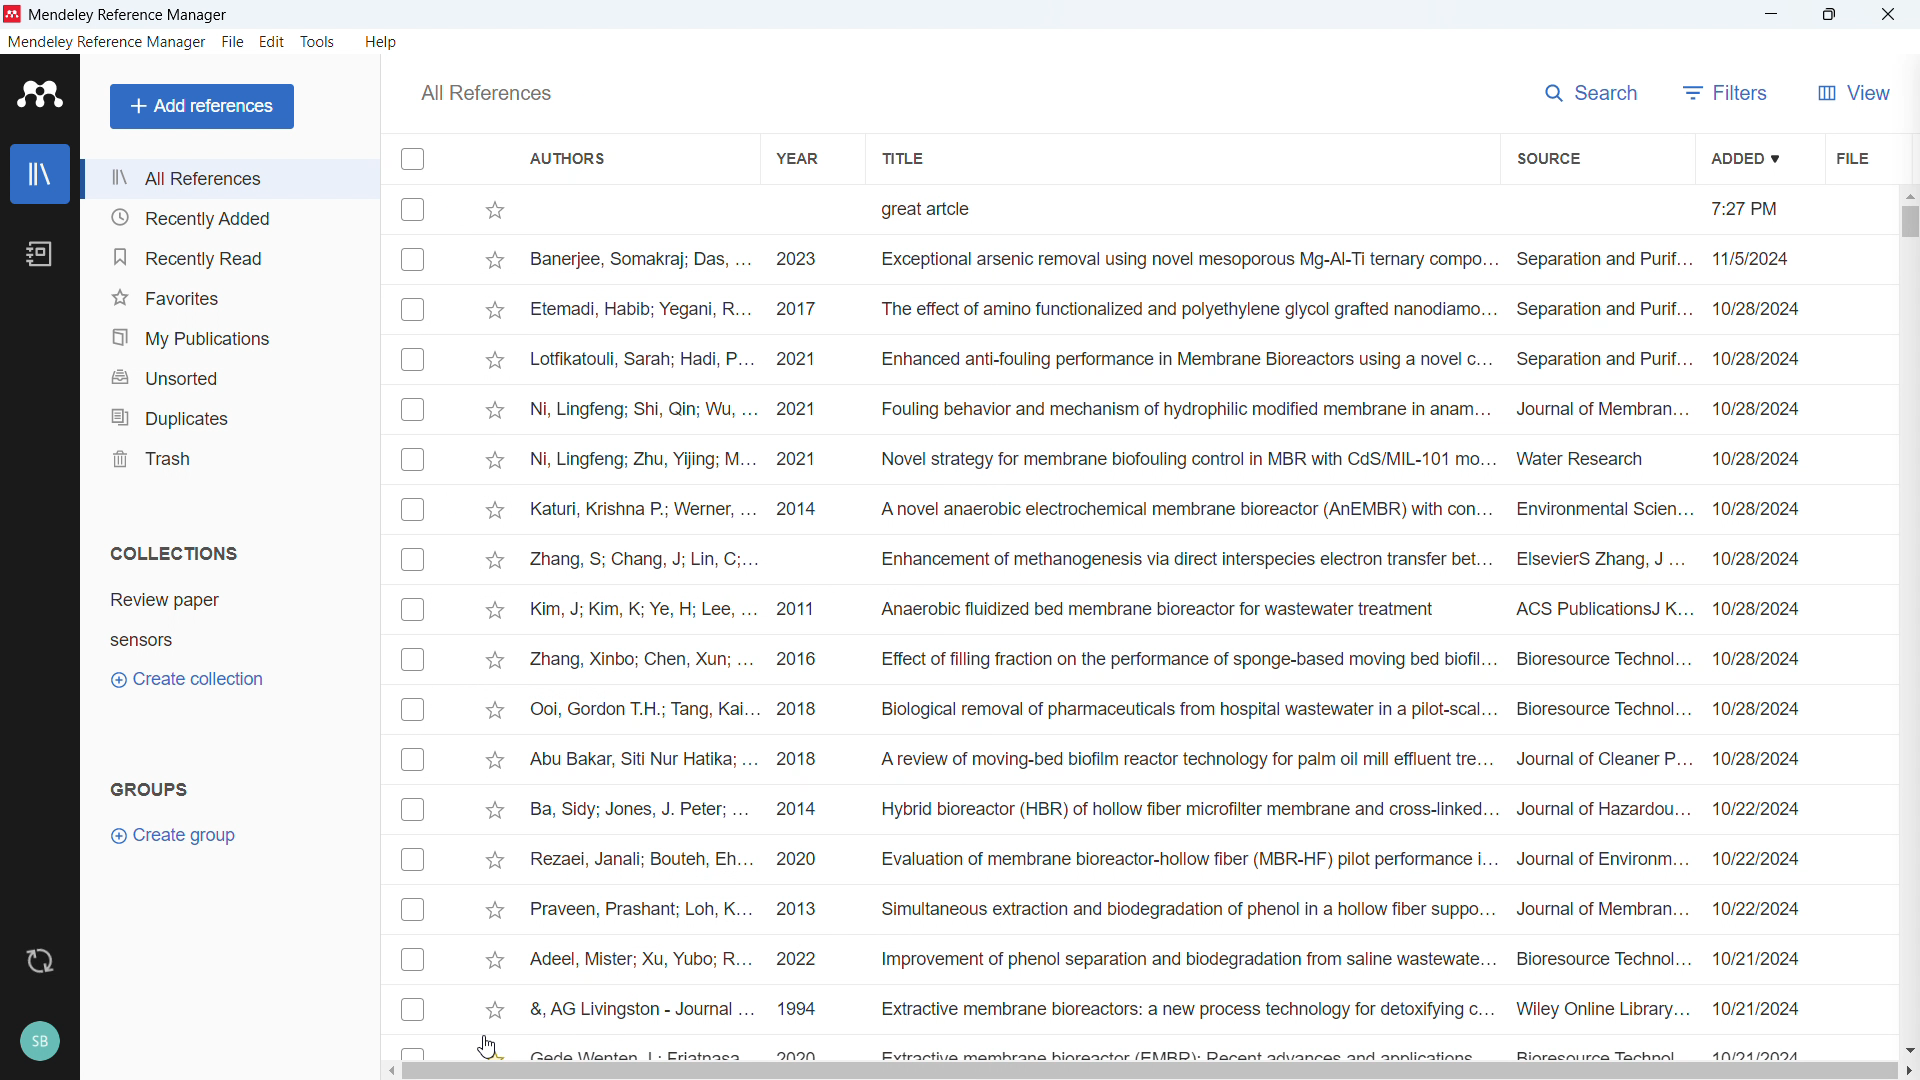 The image size is (1920, 1080). What do you see at coordinates (795, 157) in the screenshot?
I see `Sort by year of publication ` at bounding box center [795, 157].